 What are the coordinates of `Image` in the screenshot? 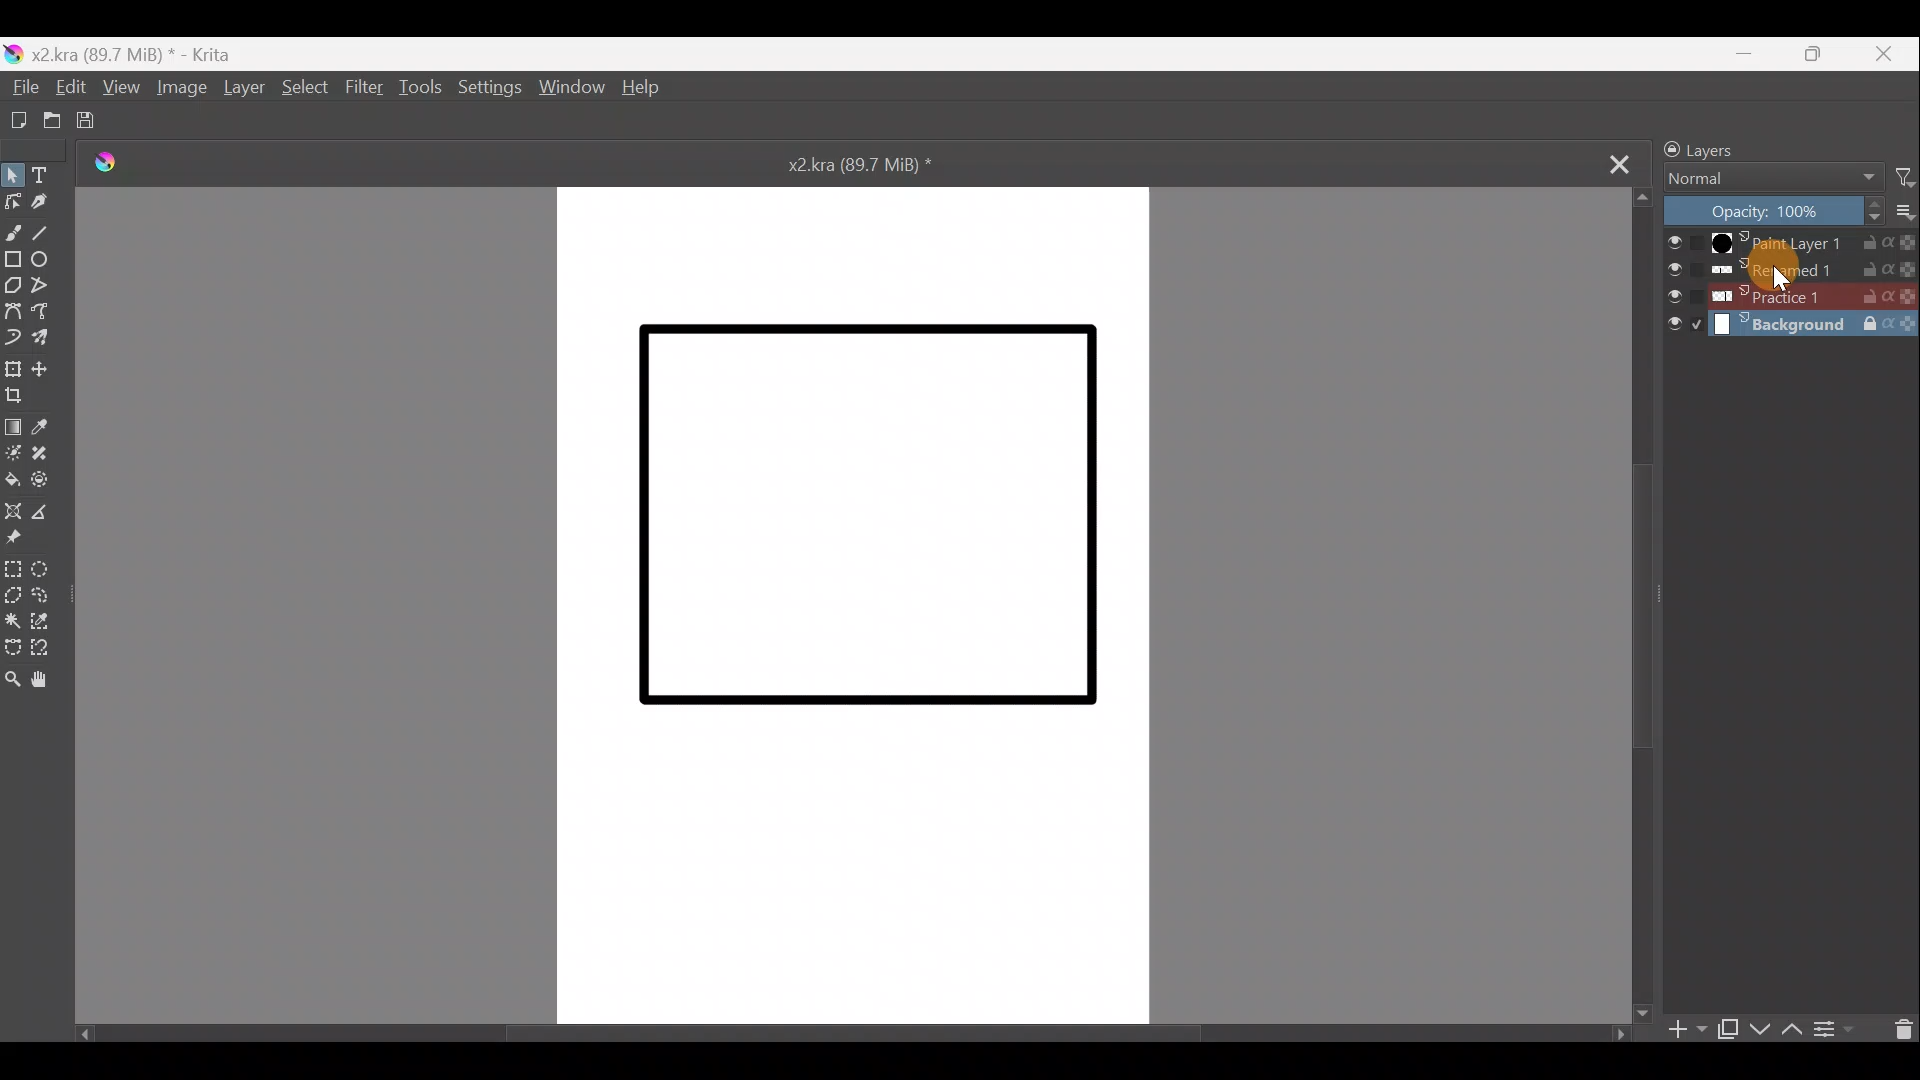 It's located at (184, 88).